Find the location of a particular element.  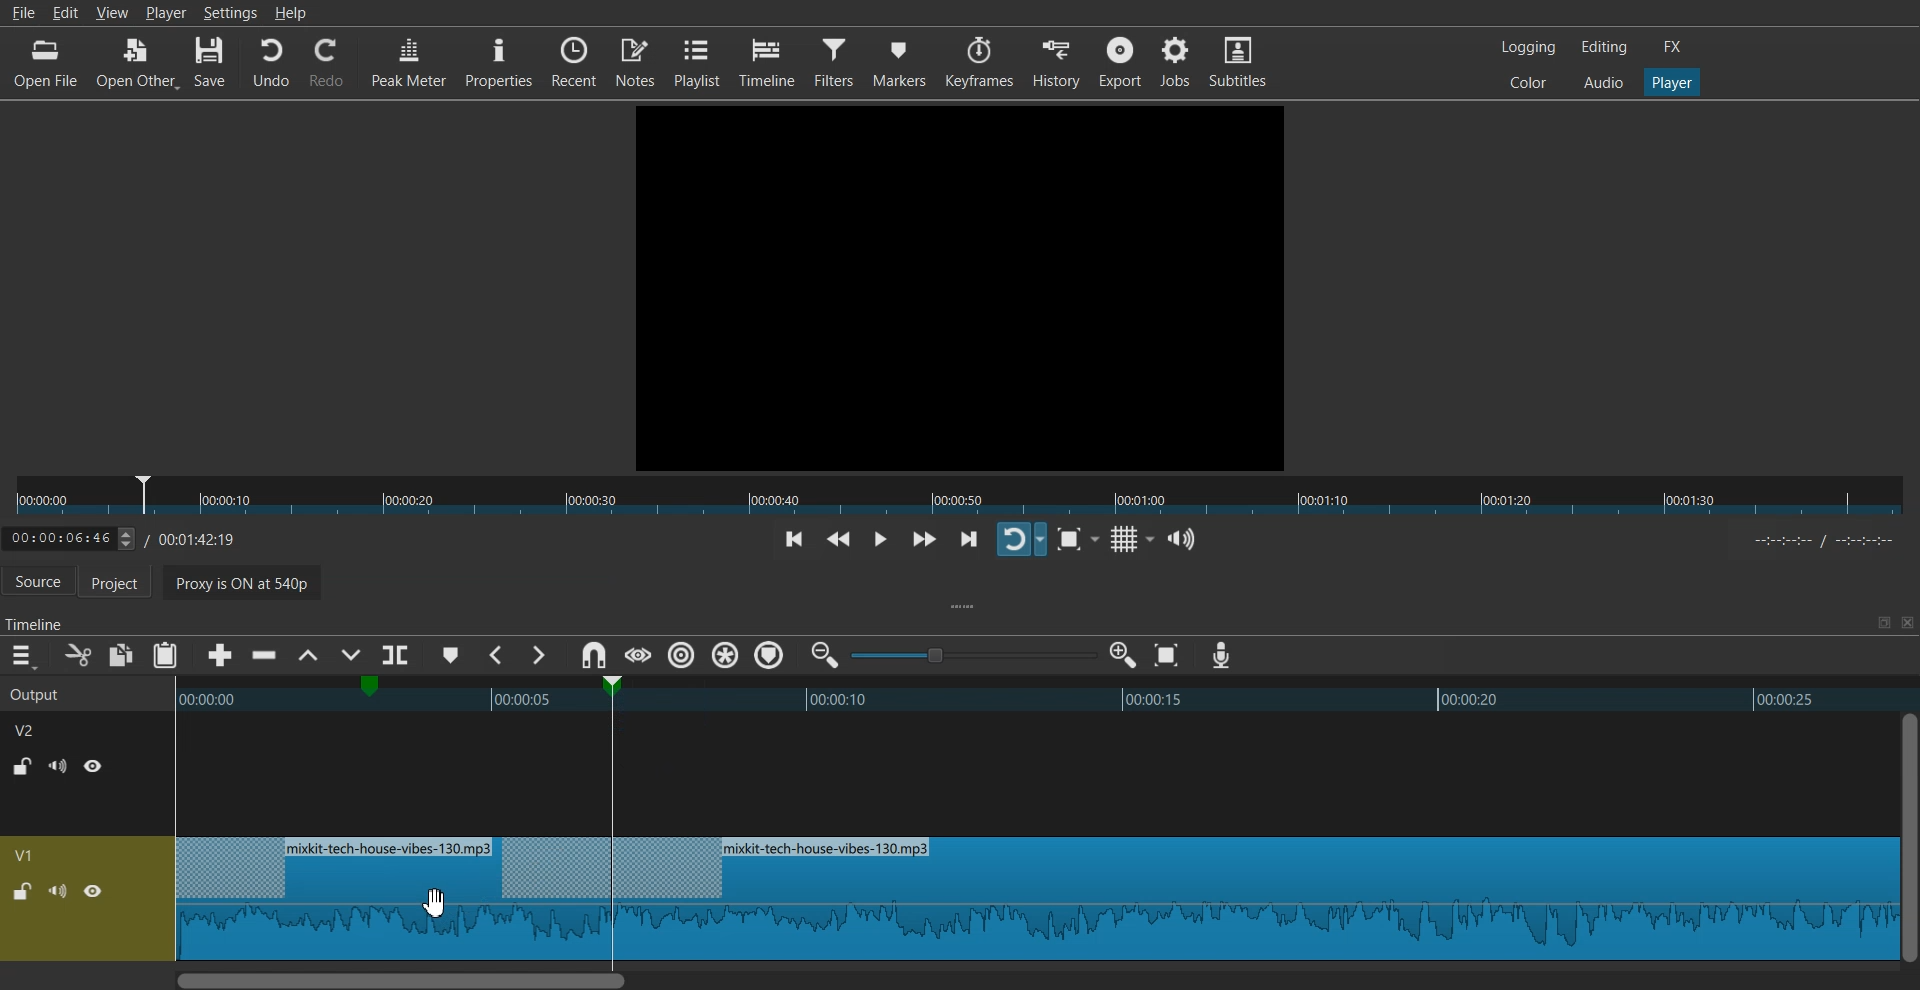

Vertical Scroll bar is located at coordinates (1908, 837).